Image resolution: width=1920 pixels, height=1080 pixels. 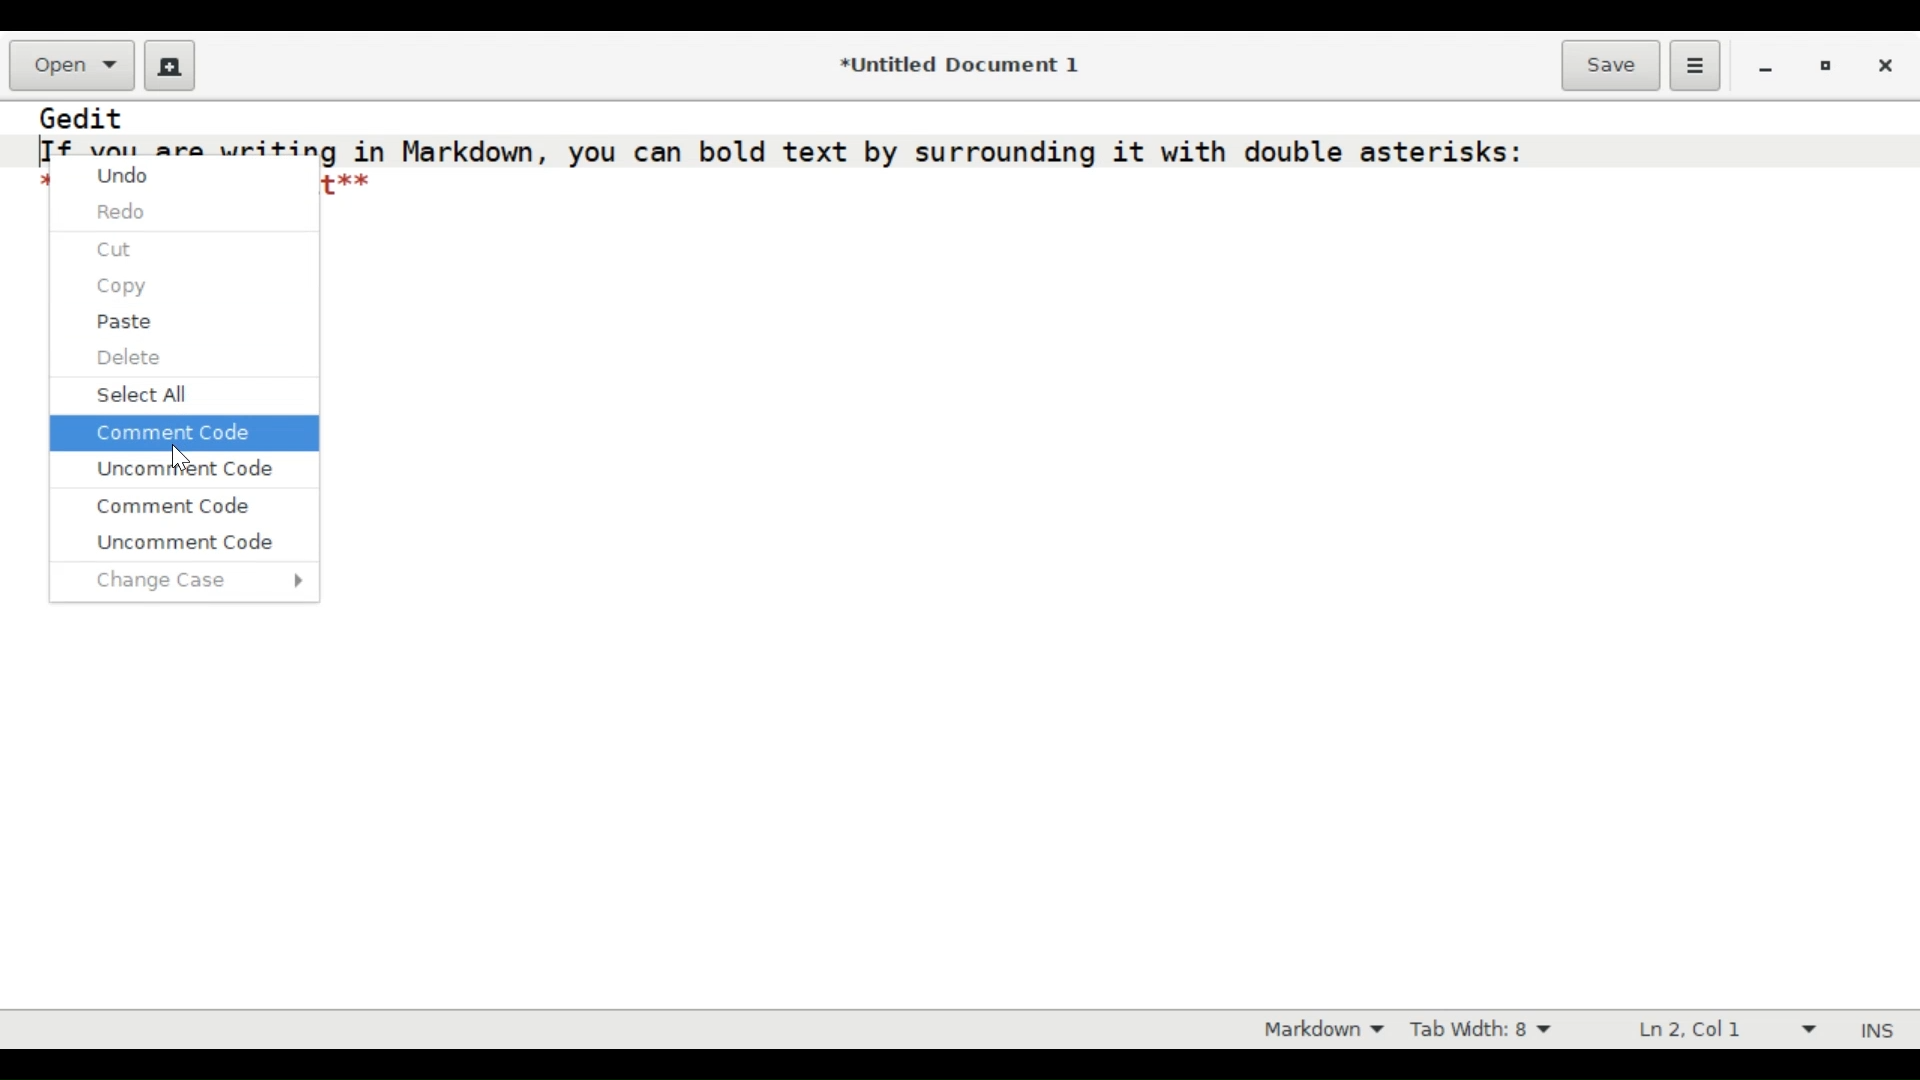 What do you see at coordinates (1825, 67) in the screenshot?
I see `Restore` at bounding box center [1825, 67].